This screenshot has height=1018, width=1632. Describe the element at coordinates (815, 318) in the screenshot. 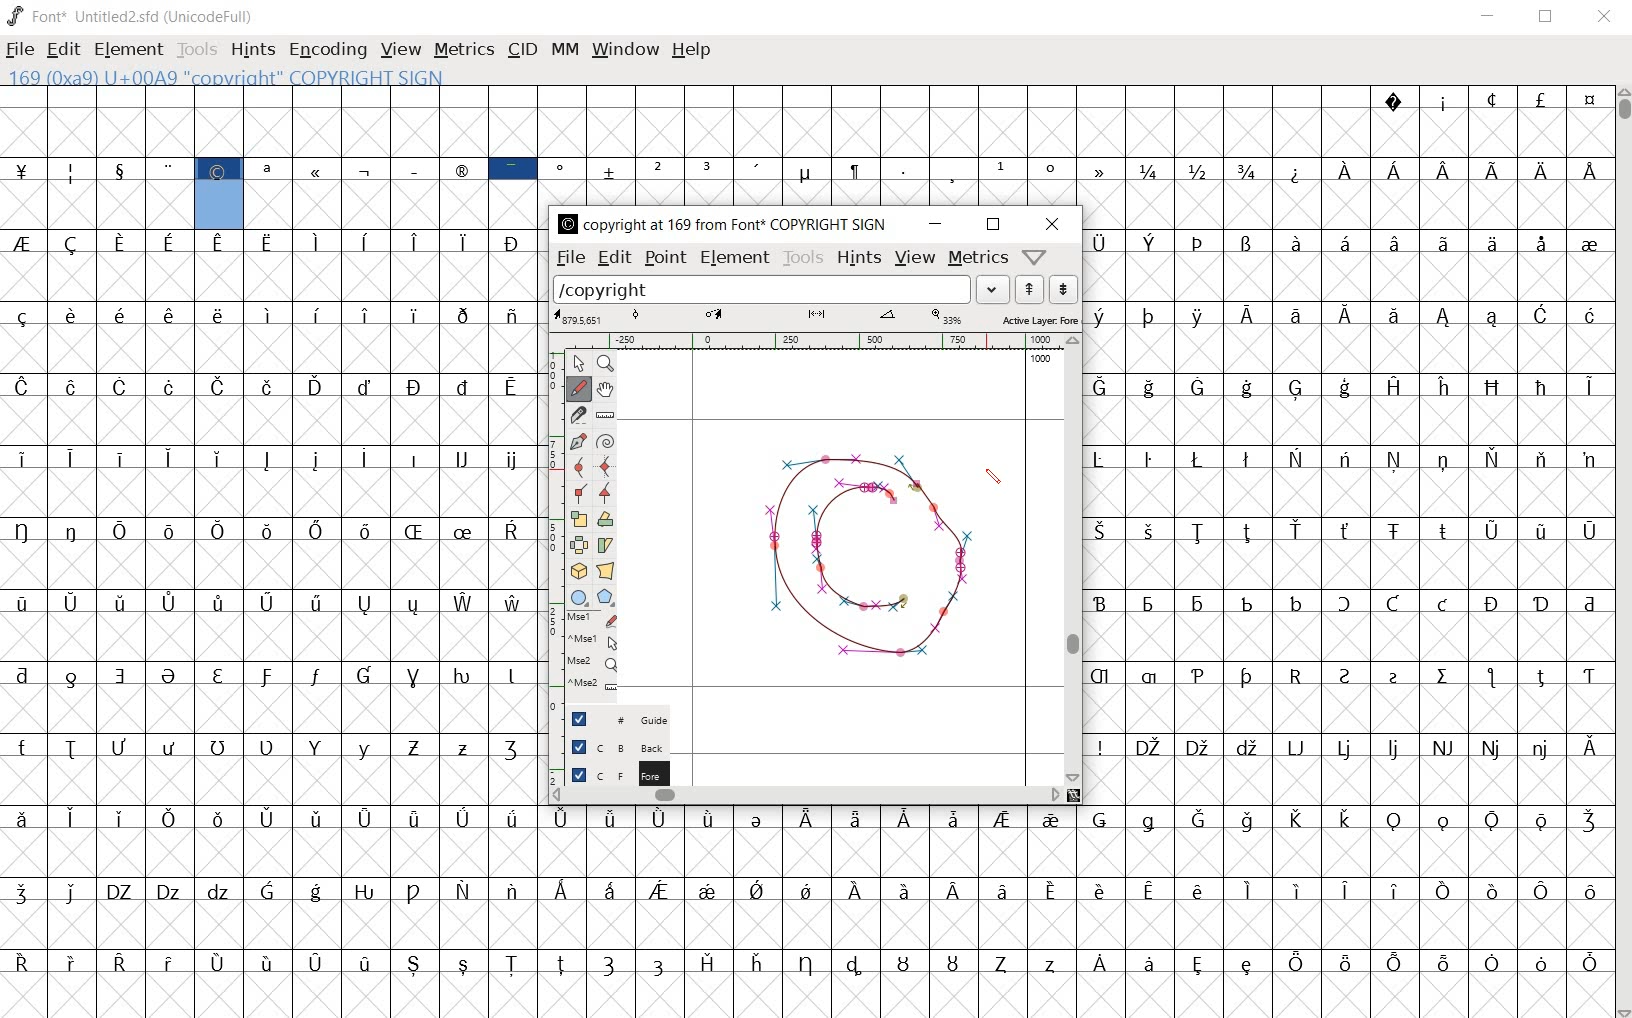

I see `active layer:FOREGROUND` at that location.